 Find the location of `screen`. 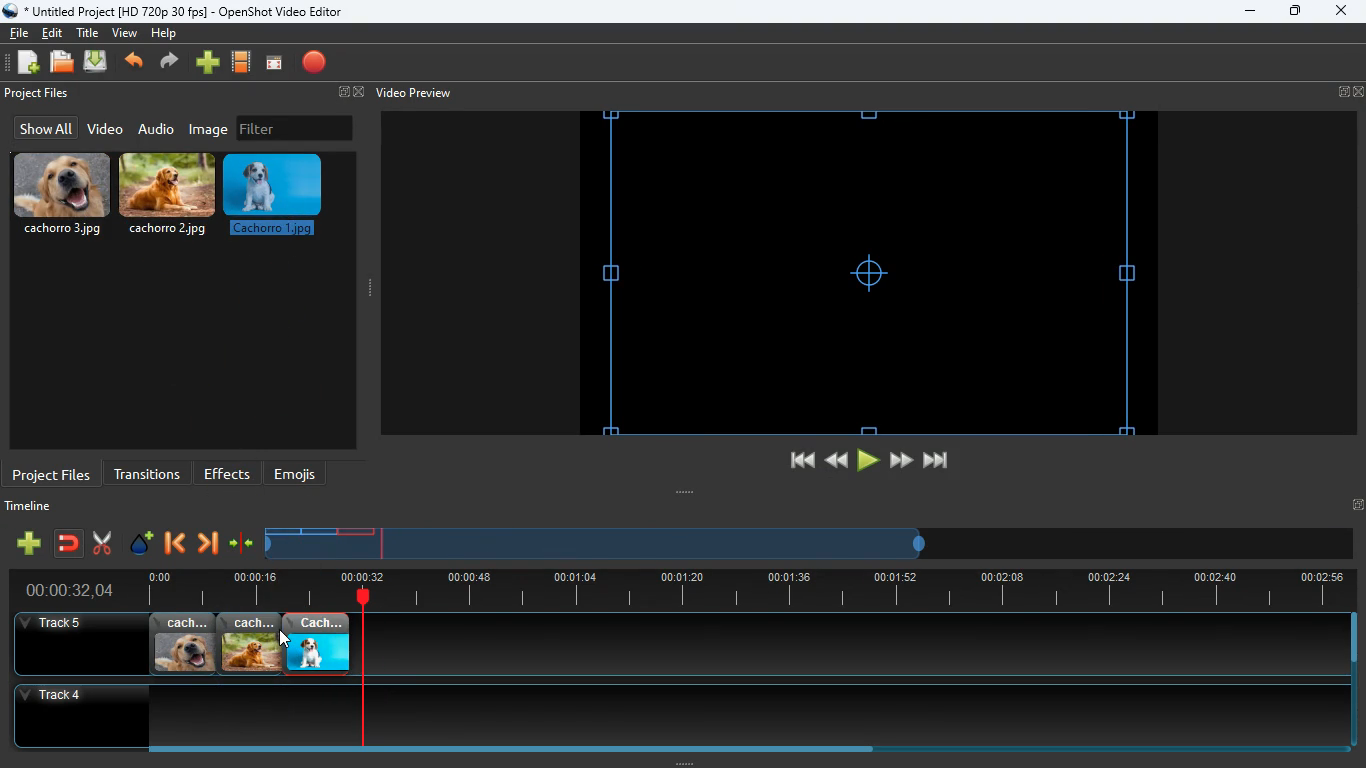

screen is located at coordinates (274, 64).